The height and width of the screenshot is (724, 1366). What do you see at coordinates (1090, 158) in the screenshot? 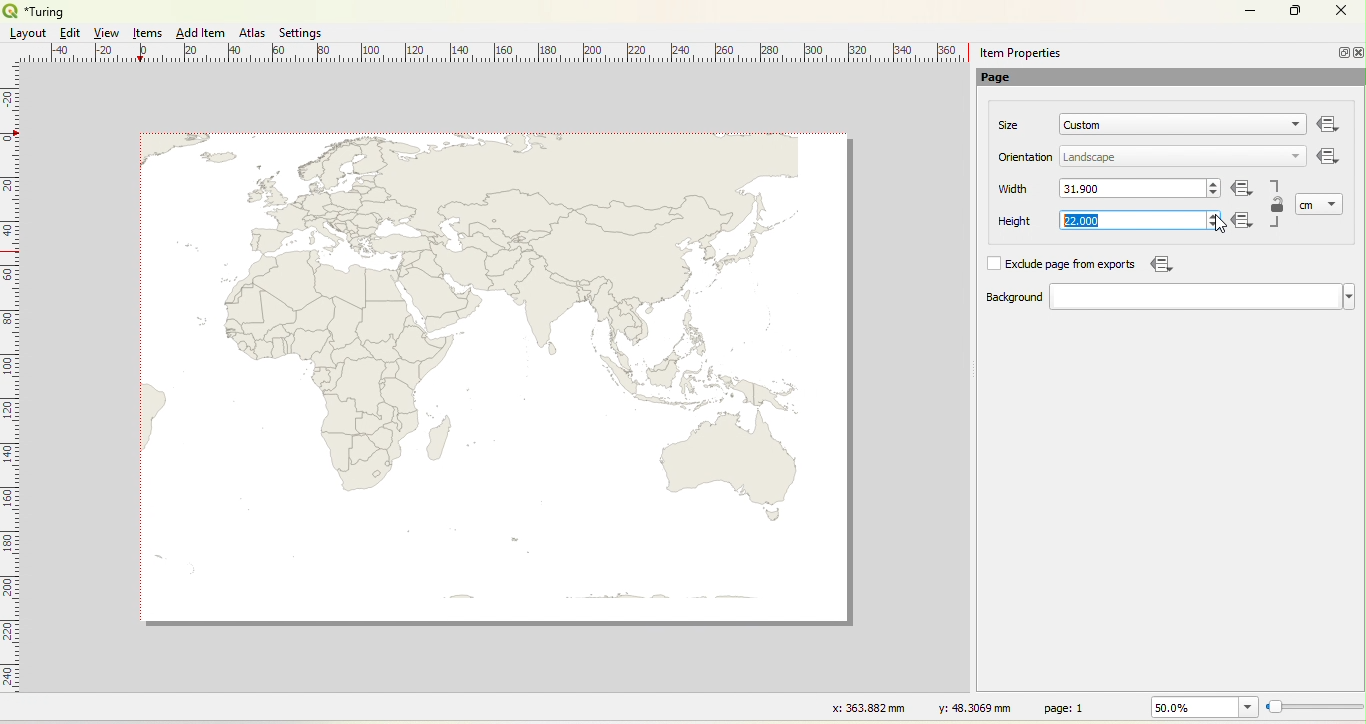
I see `Landscape` at bounding box center [1090, 158].